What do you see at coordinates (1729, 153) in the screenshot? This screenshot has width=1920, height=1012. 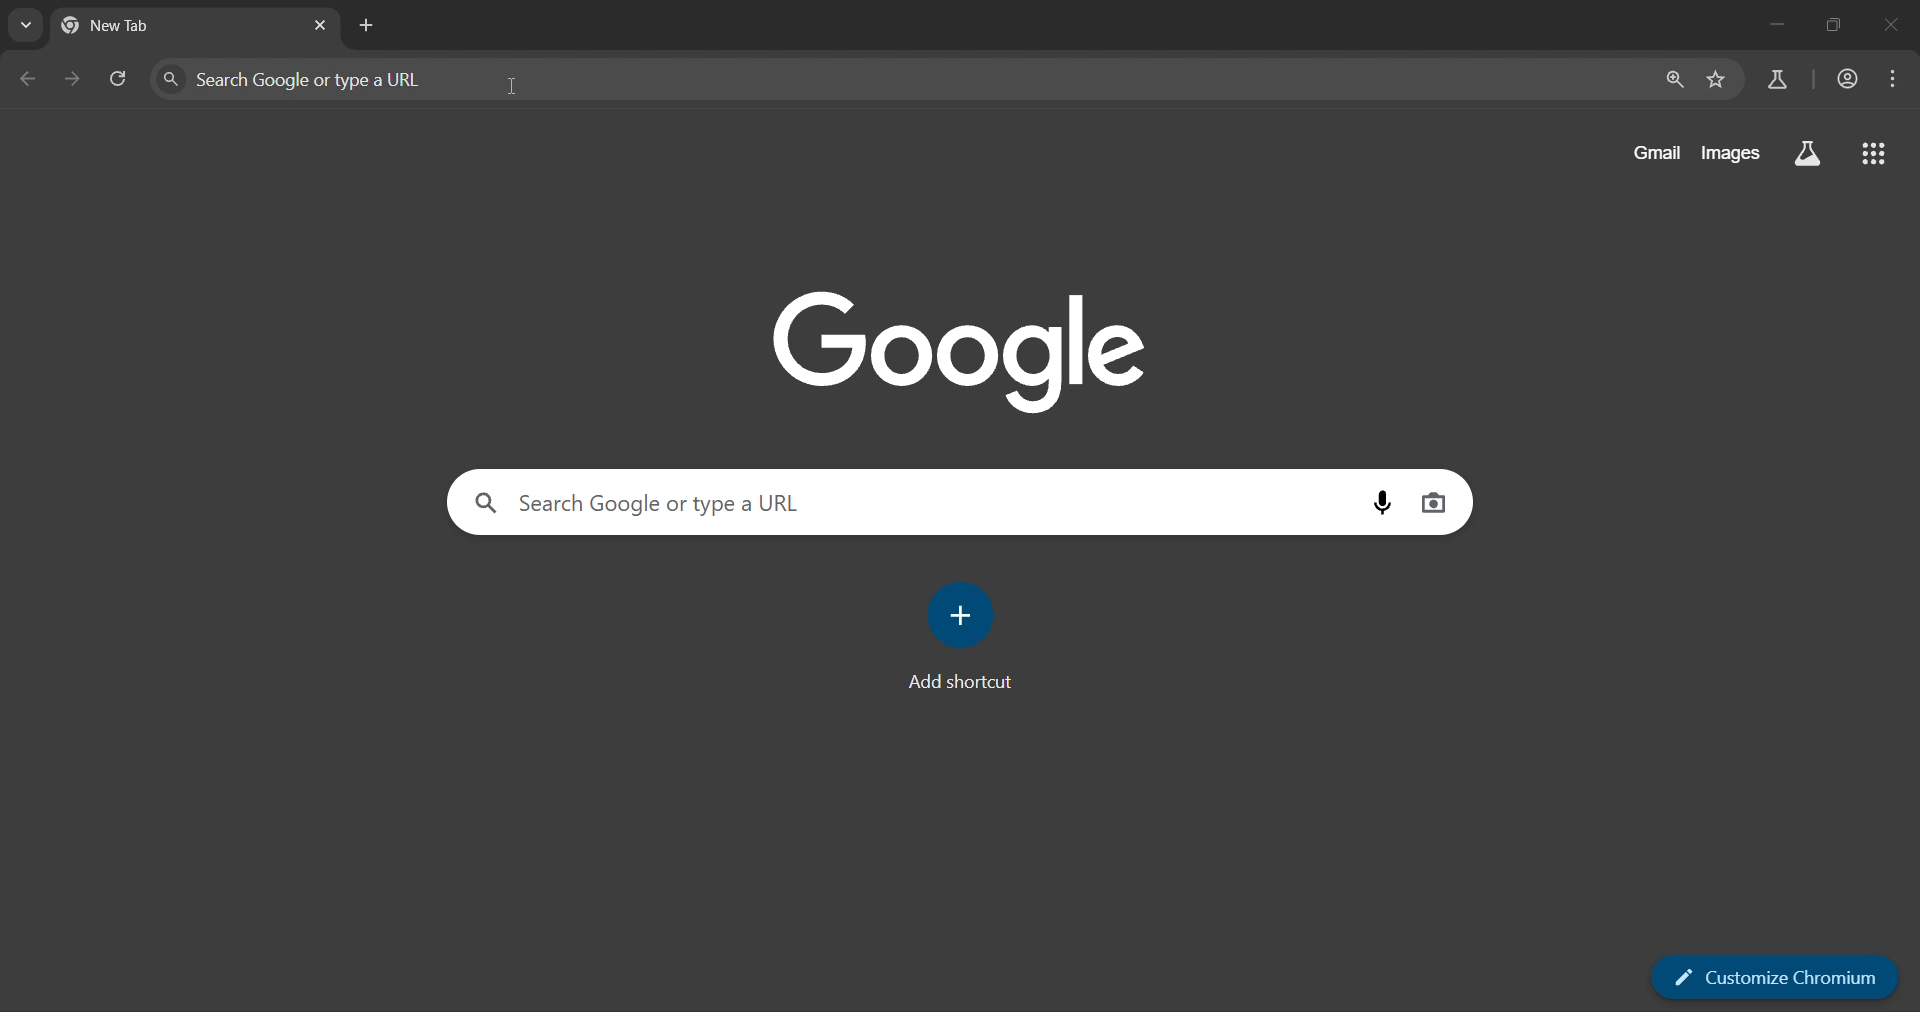 I see `images` at bounding box center [1729, 153].